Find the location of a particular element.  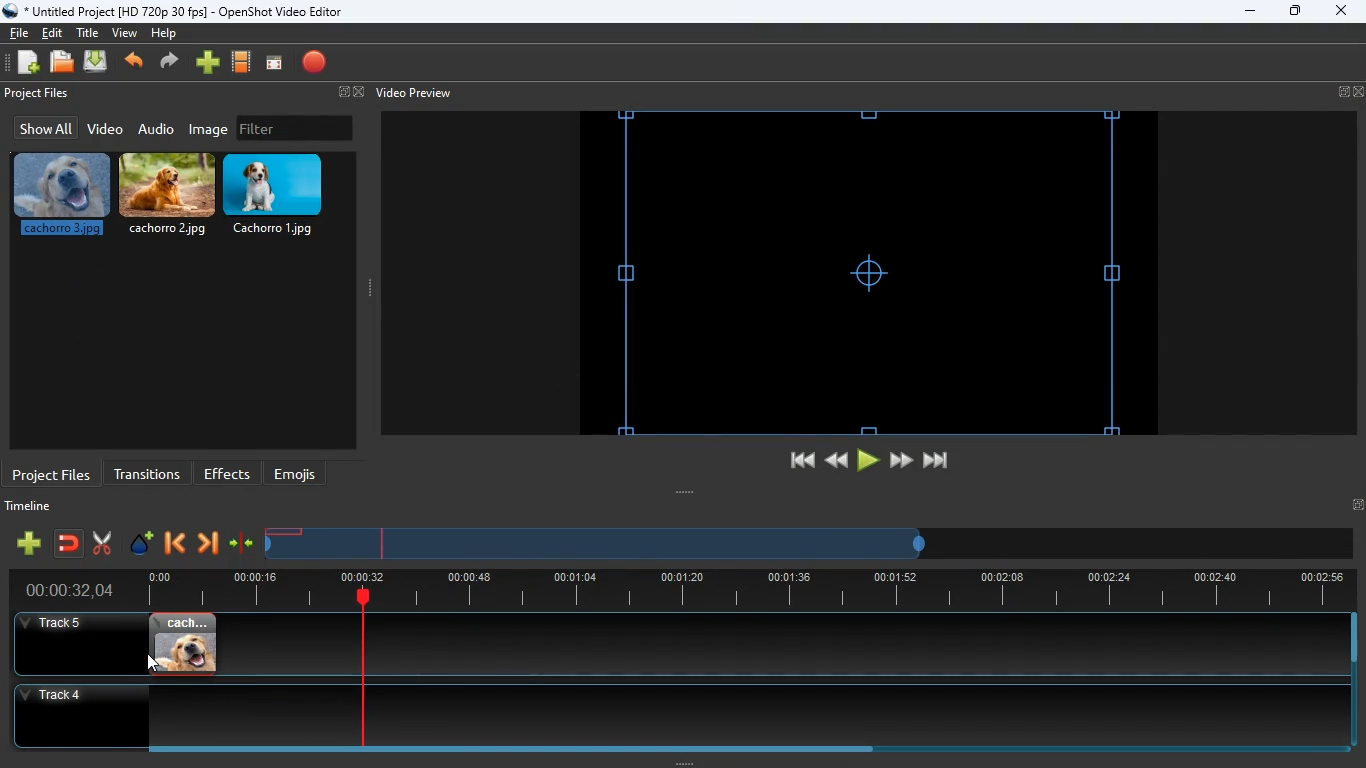

track 5 is located at coordinates (56, 624).